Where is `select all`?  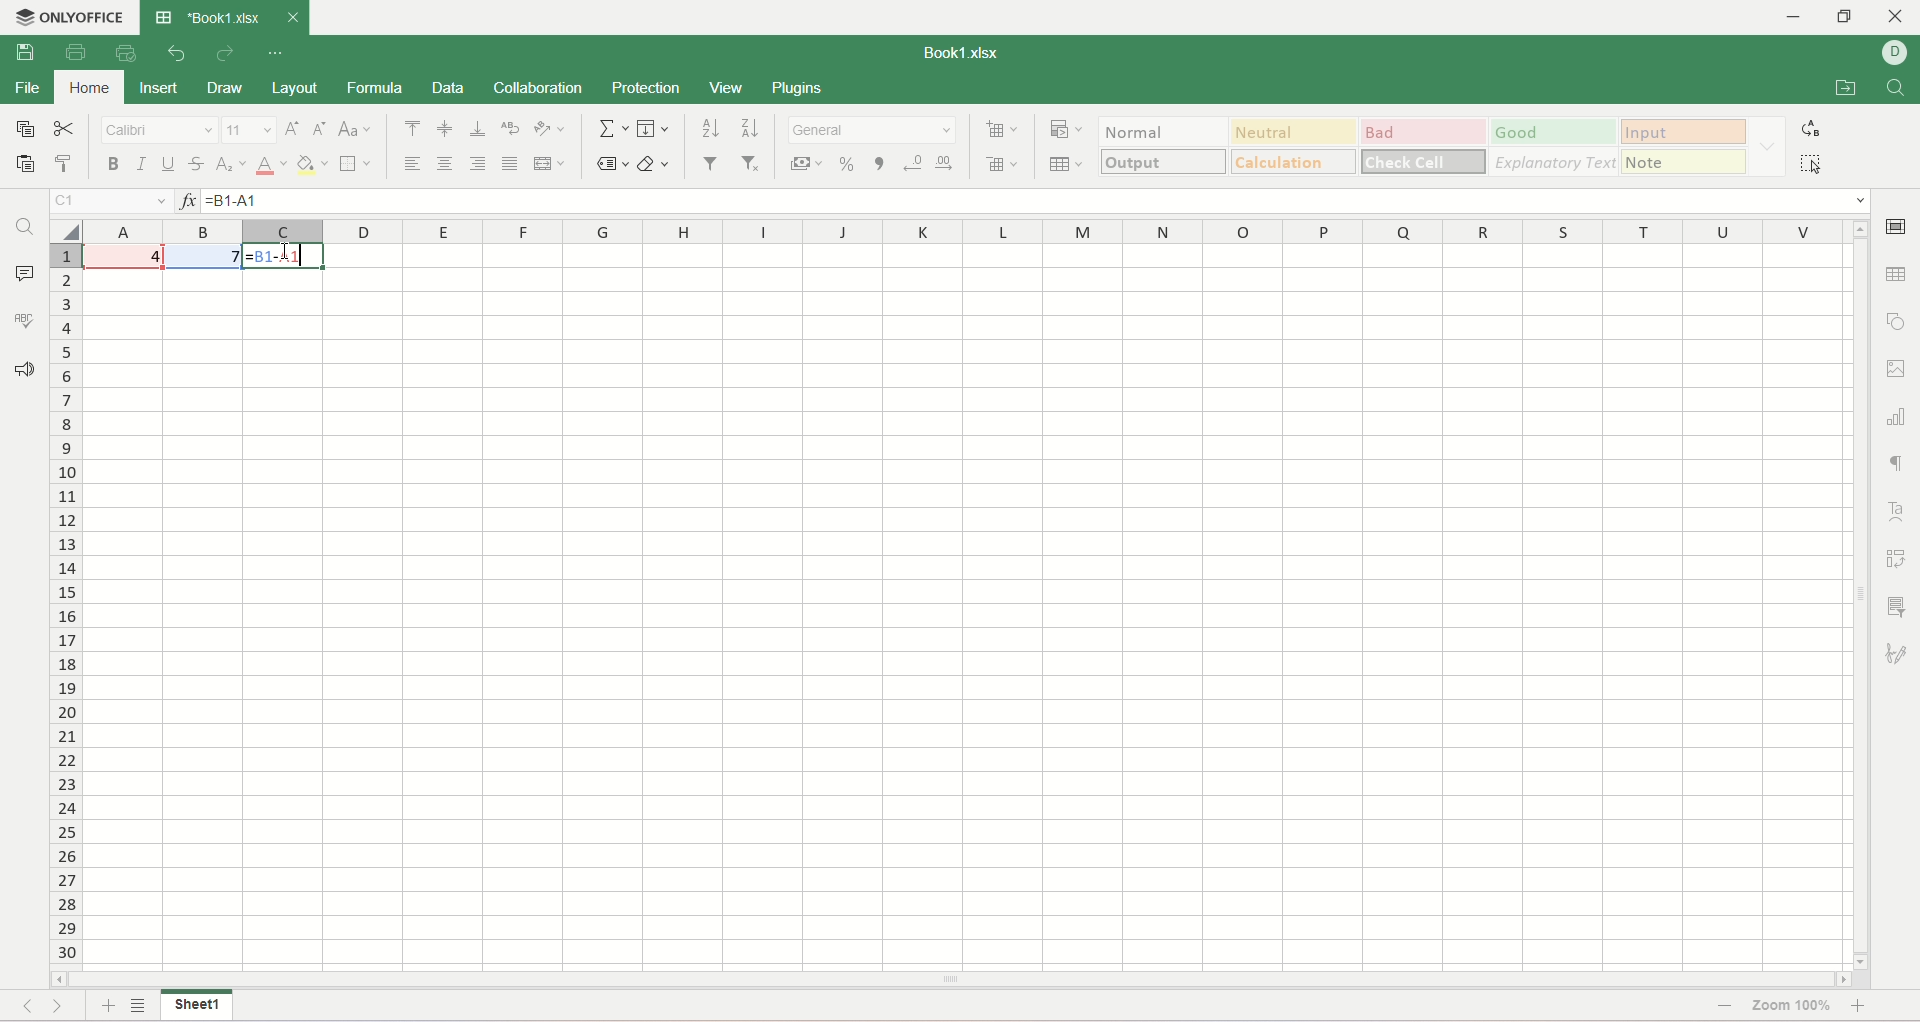 select all is located at coordinates (1811, 163).